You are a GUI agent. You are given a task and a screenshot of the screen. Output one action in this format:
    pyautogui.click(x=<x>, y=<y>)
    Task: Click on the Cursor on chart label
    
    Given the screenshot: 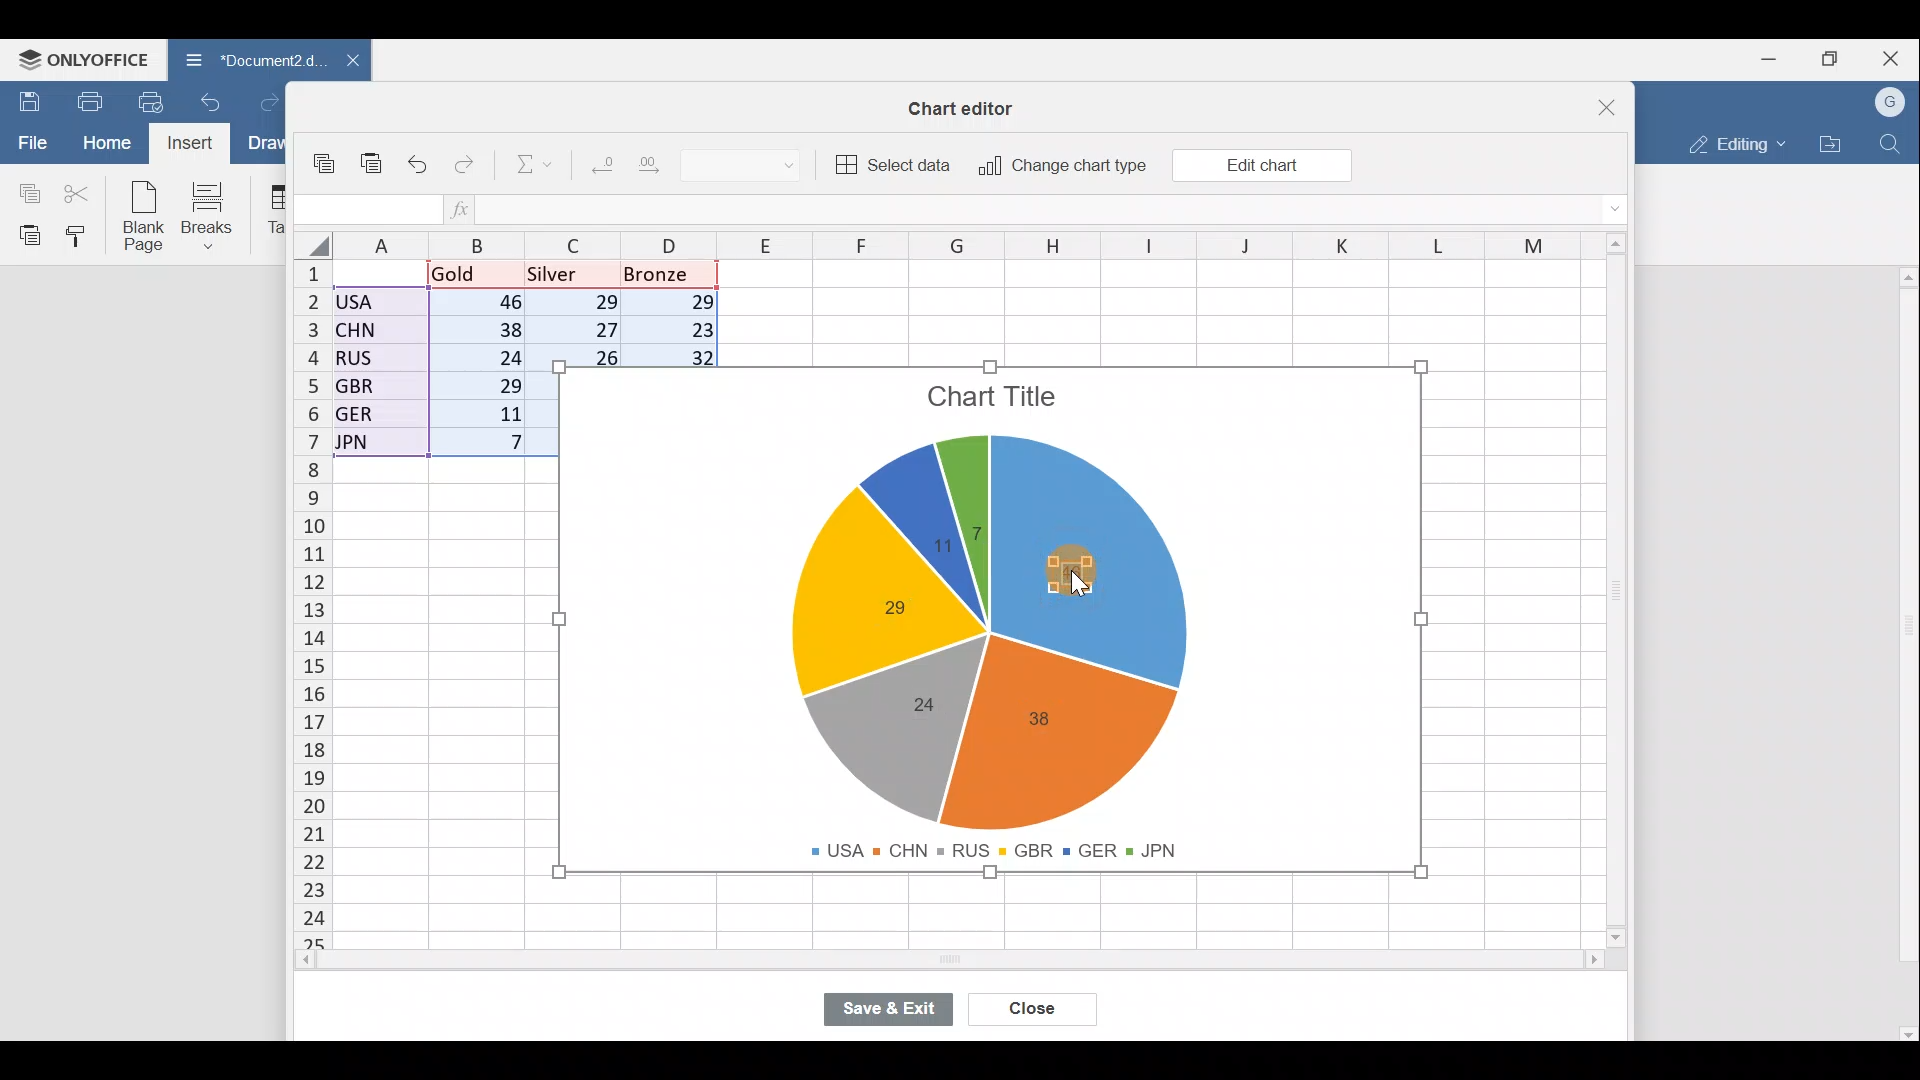 What is the action you would take?
    pyautogui.click(x=1088, y=577)
    